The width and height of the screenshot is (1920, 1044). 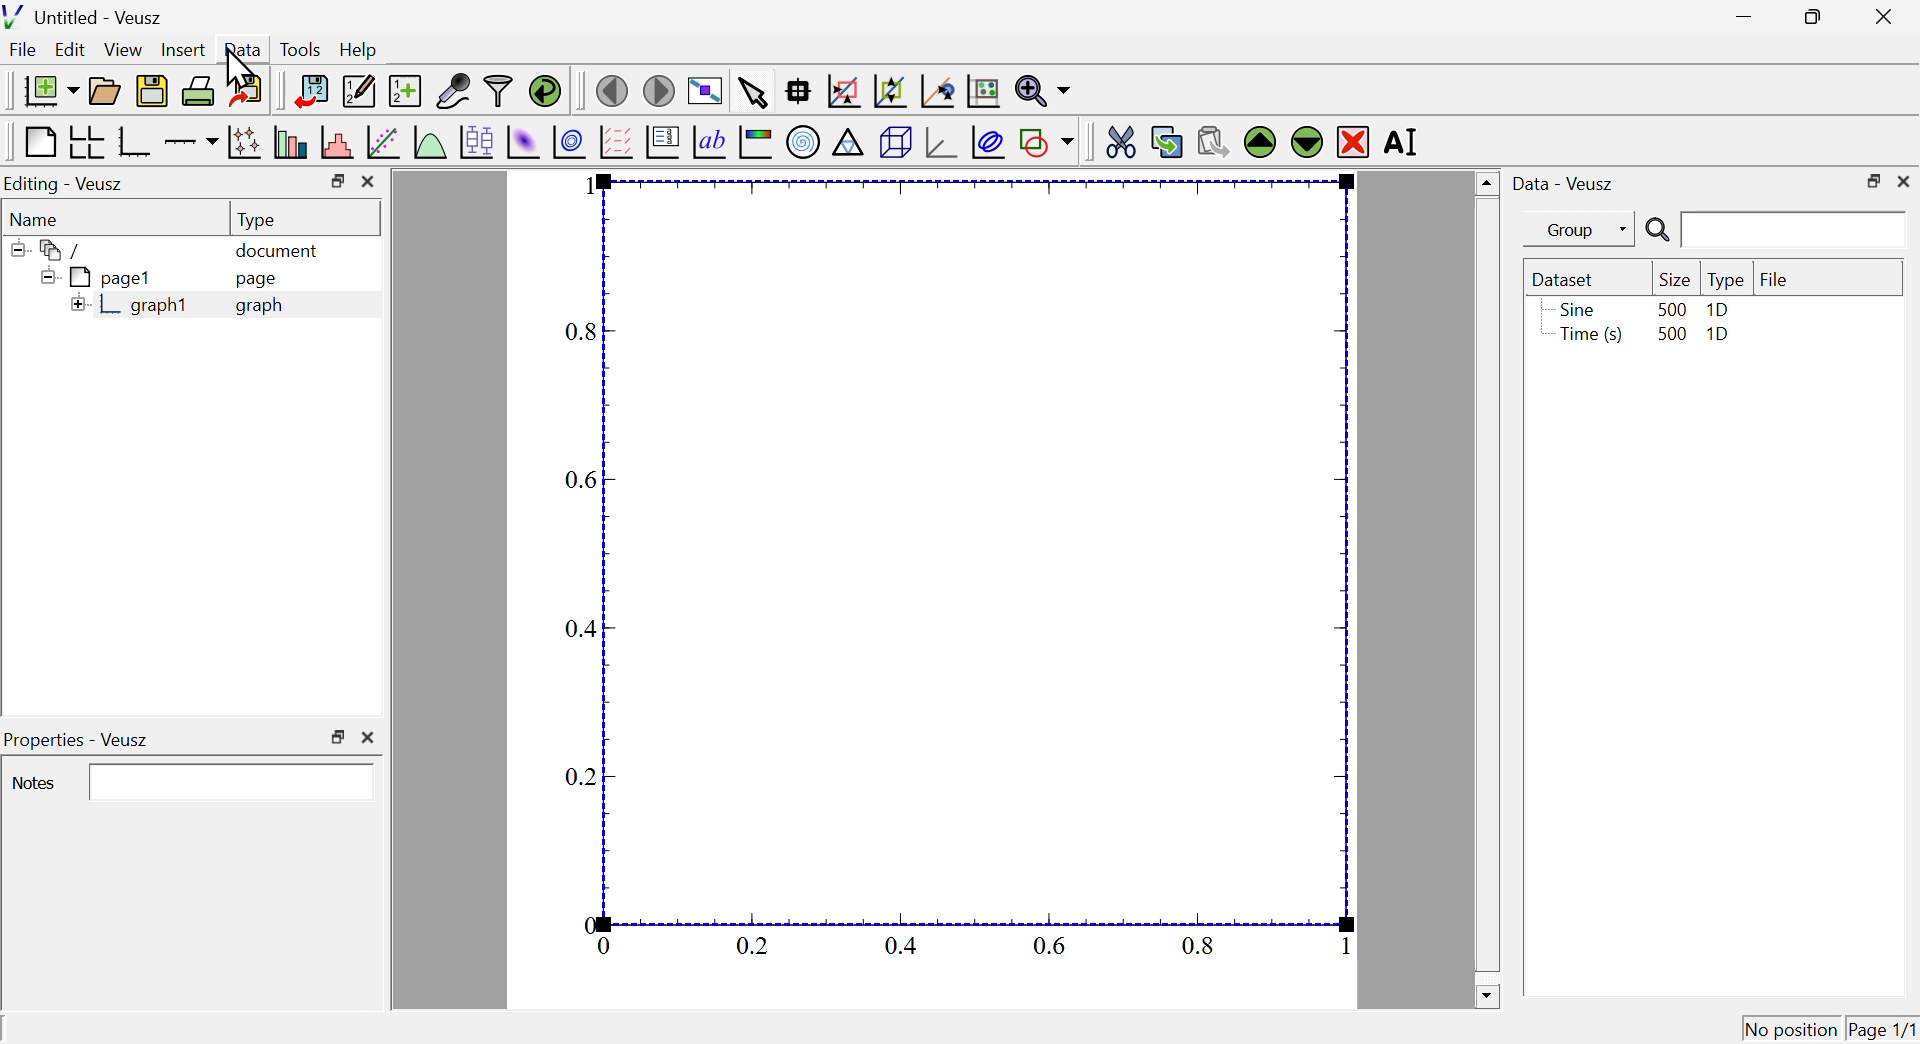 What do you see at coordinates (1569, 230) in the screenshot?
I see `group` at bounding box center [1569, 230].